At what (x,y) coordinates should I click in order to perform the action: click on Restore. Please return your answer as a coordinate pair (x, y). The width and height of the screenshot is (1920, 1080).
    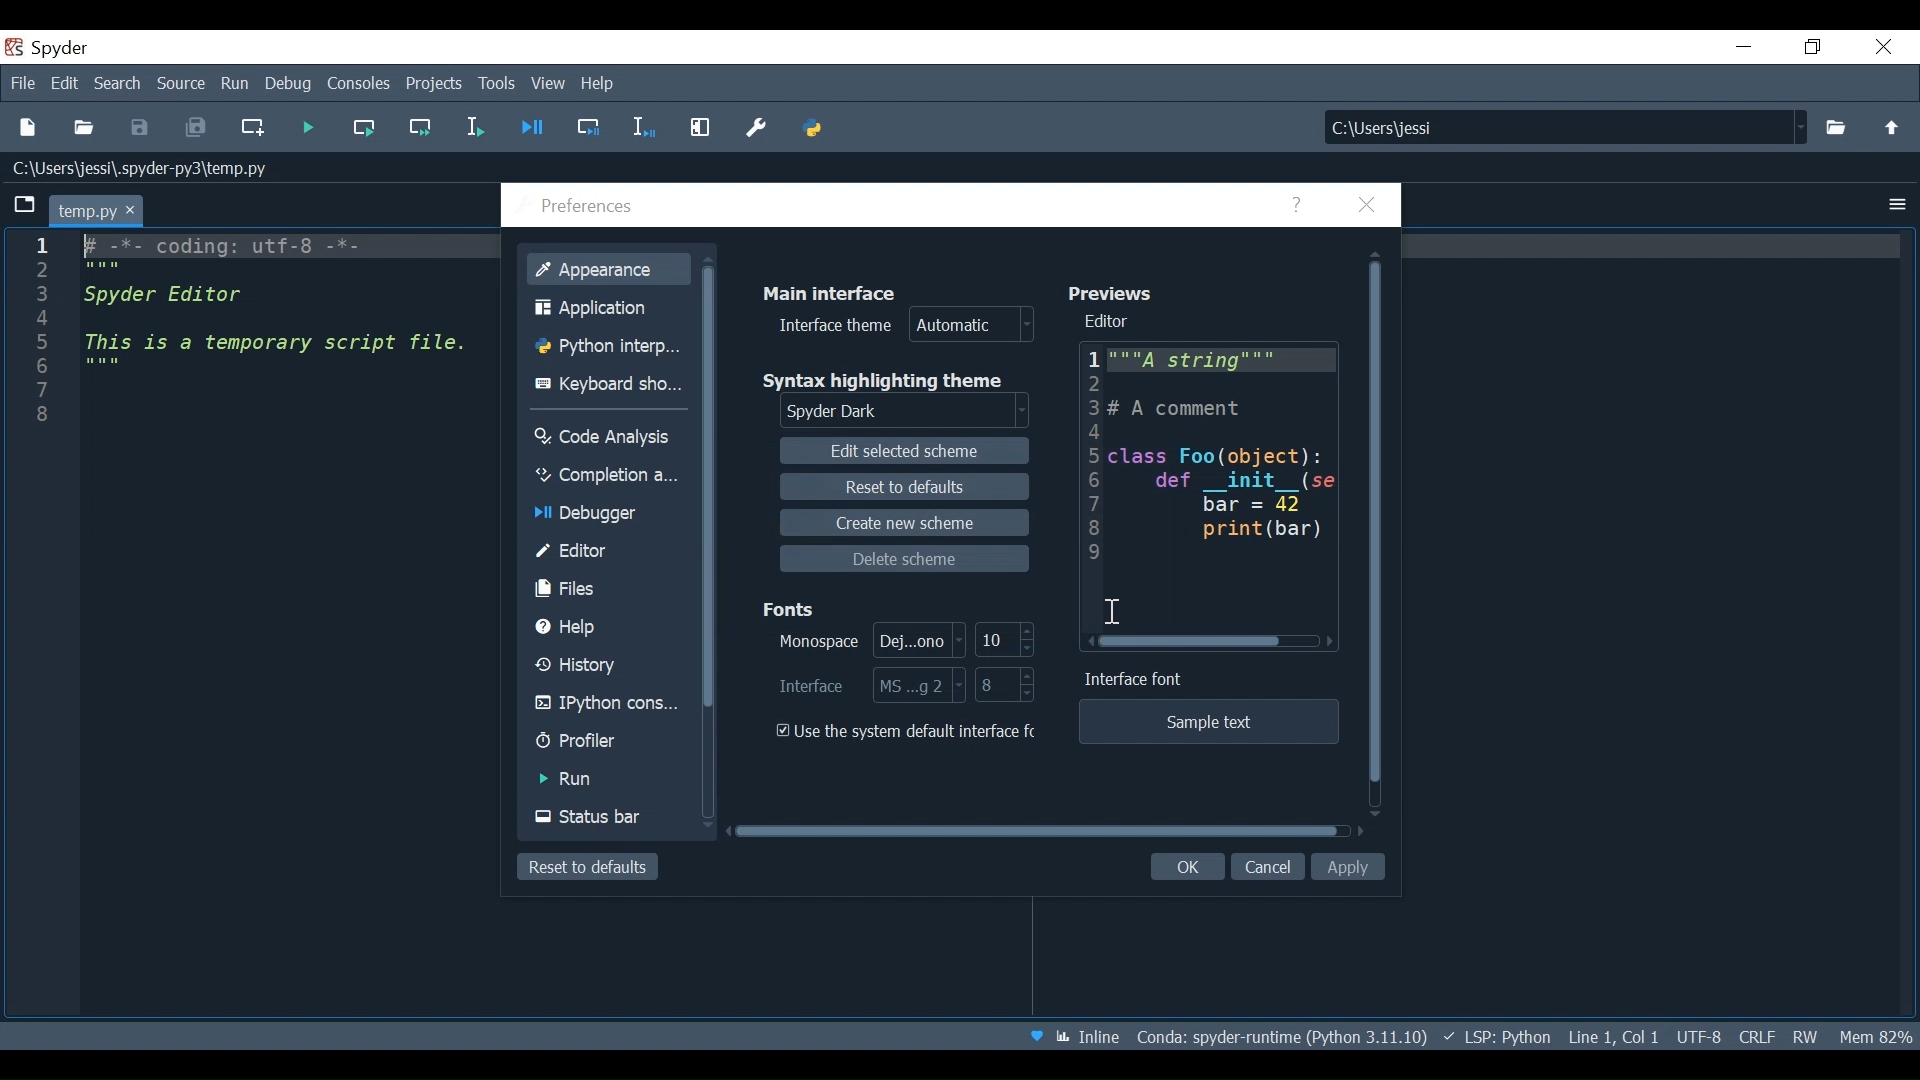
    Looking at the image, I should click on (1815, 46).